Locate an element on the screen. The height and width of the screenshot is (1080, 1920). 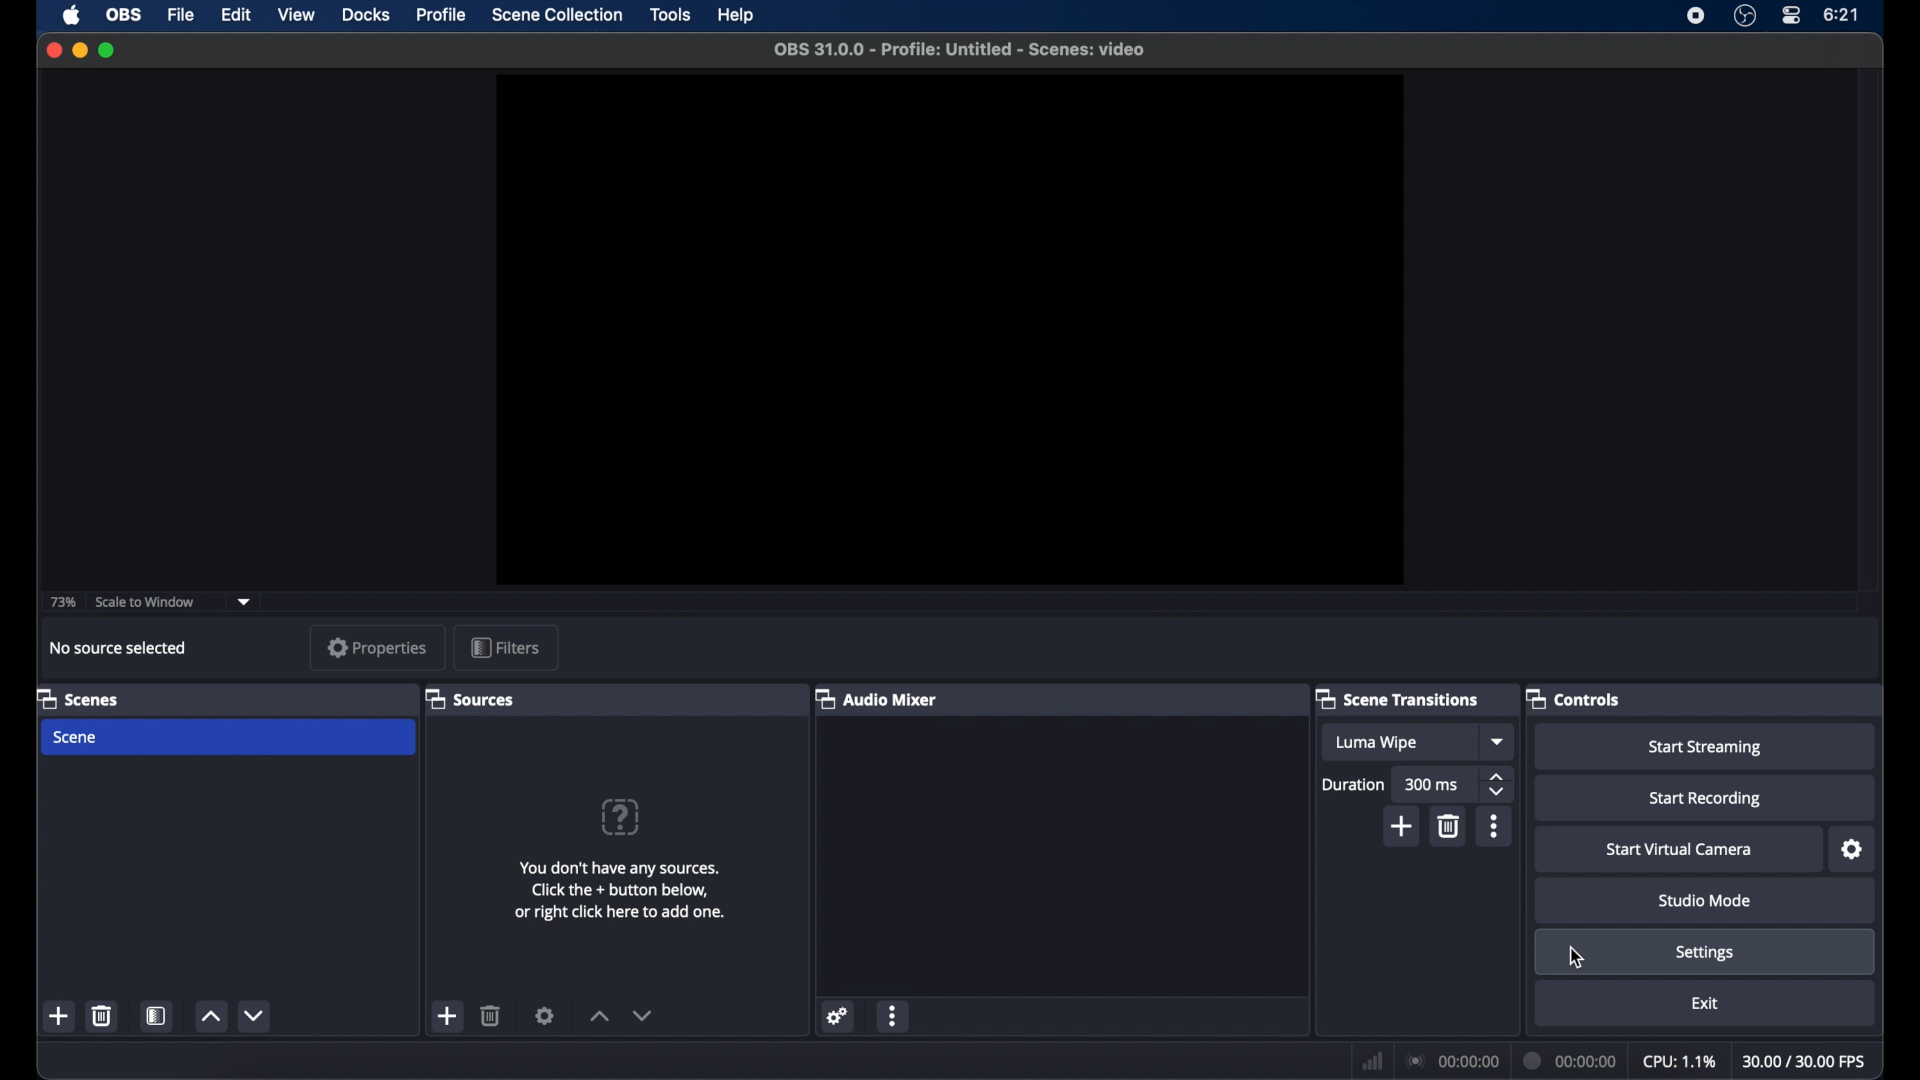
filters is located at coordinates (506, 647).